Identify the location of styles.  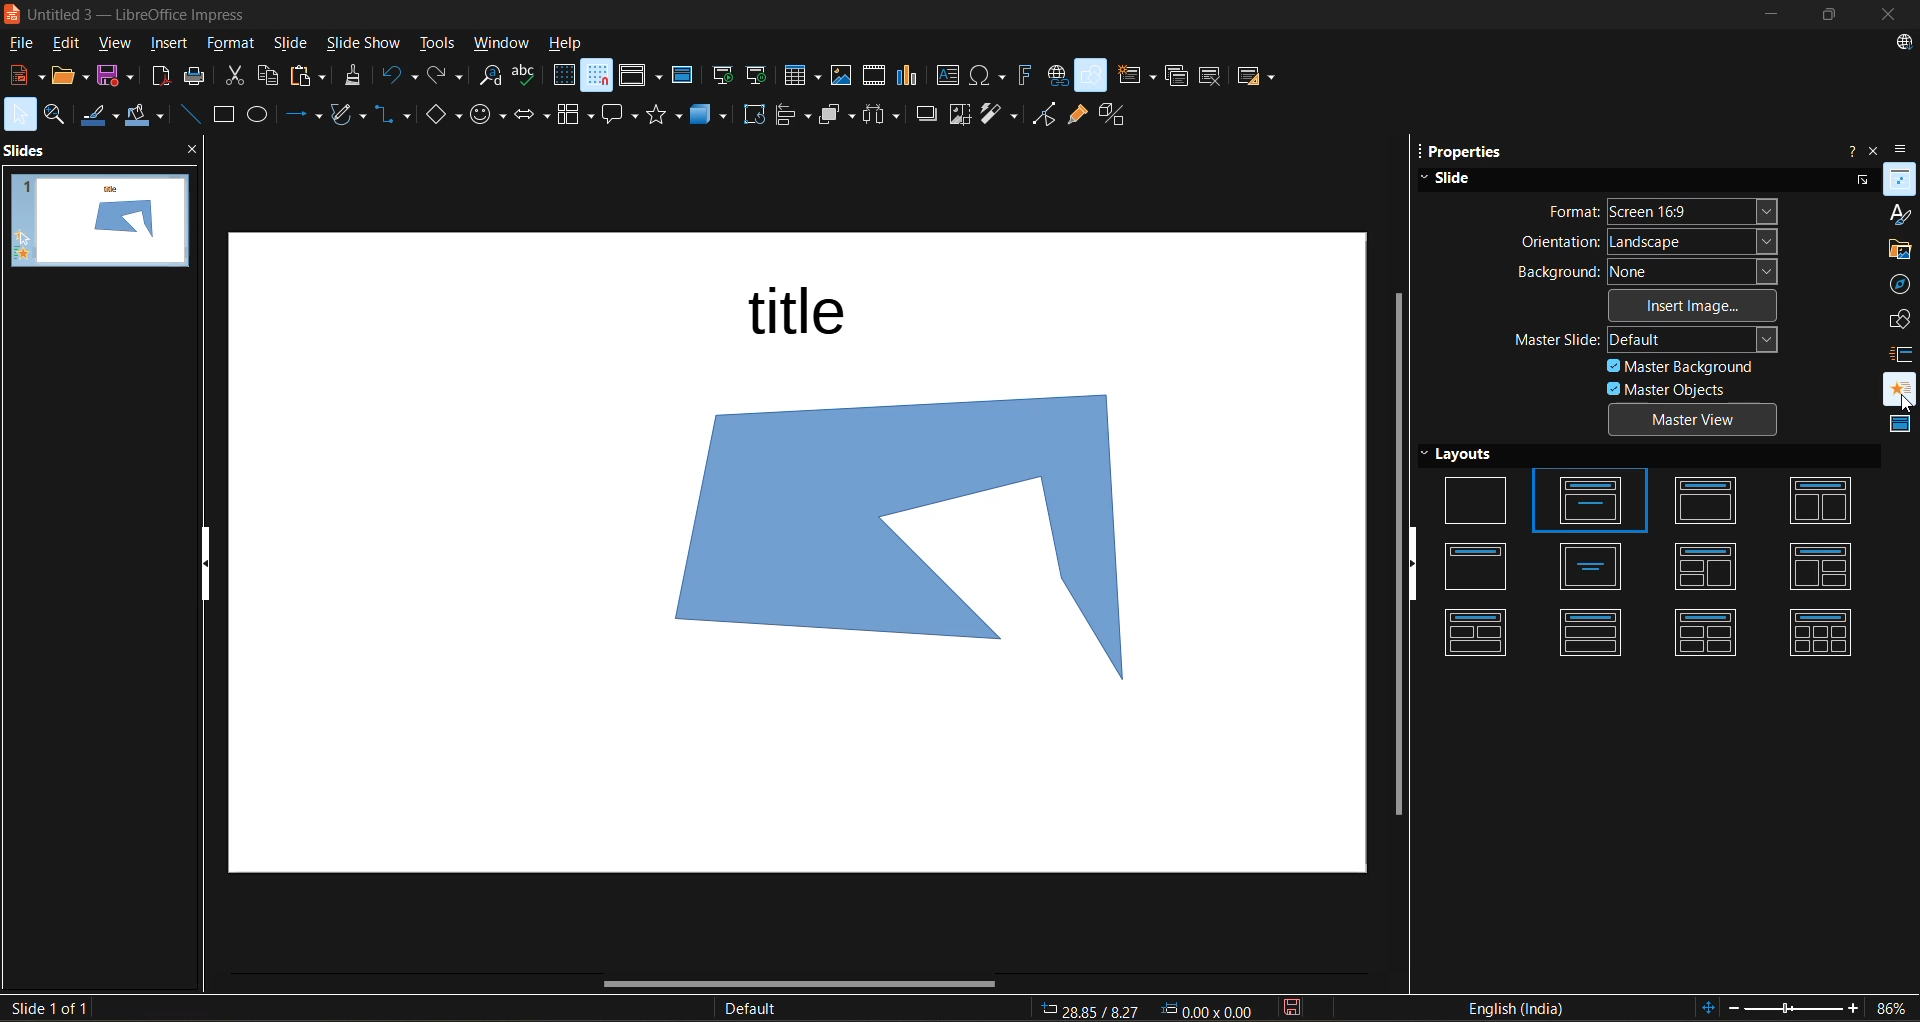
(1898, 214).